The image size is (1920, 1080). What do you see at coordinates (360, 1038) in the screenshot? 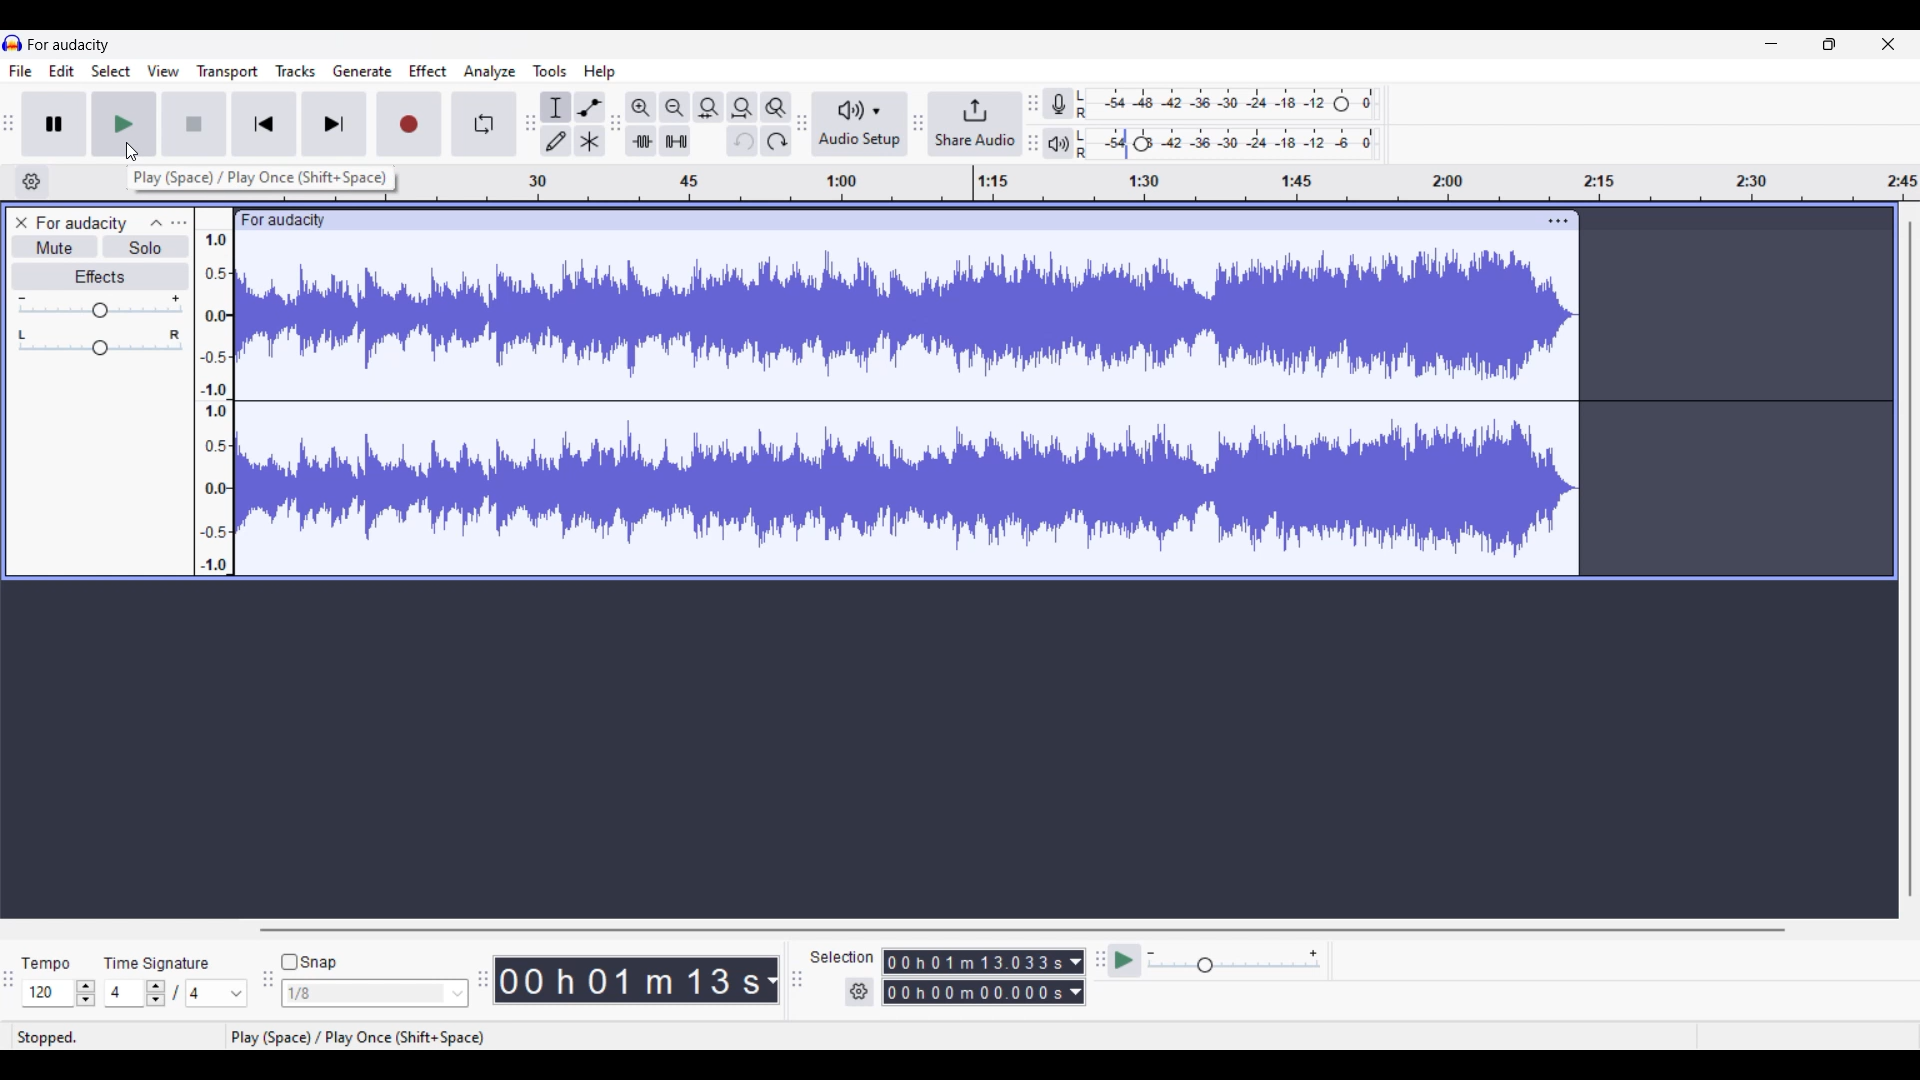
I see `play (space)/ play once (shift + space)` at bounding box center [360, 1038].